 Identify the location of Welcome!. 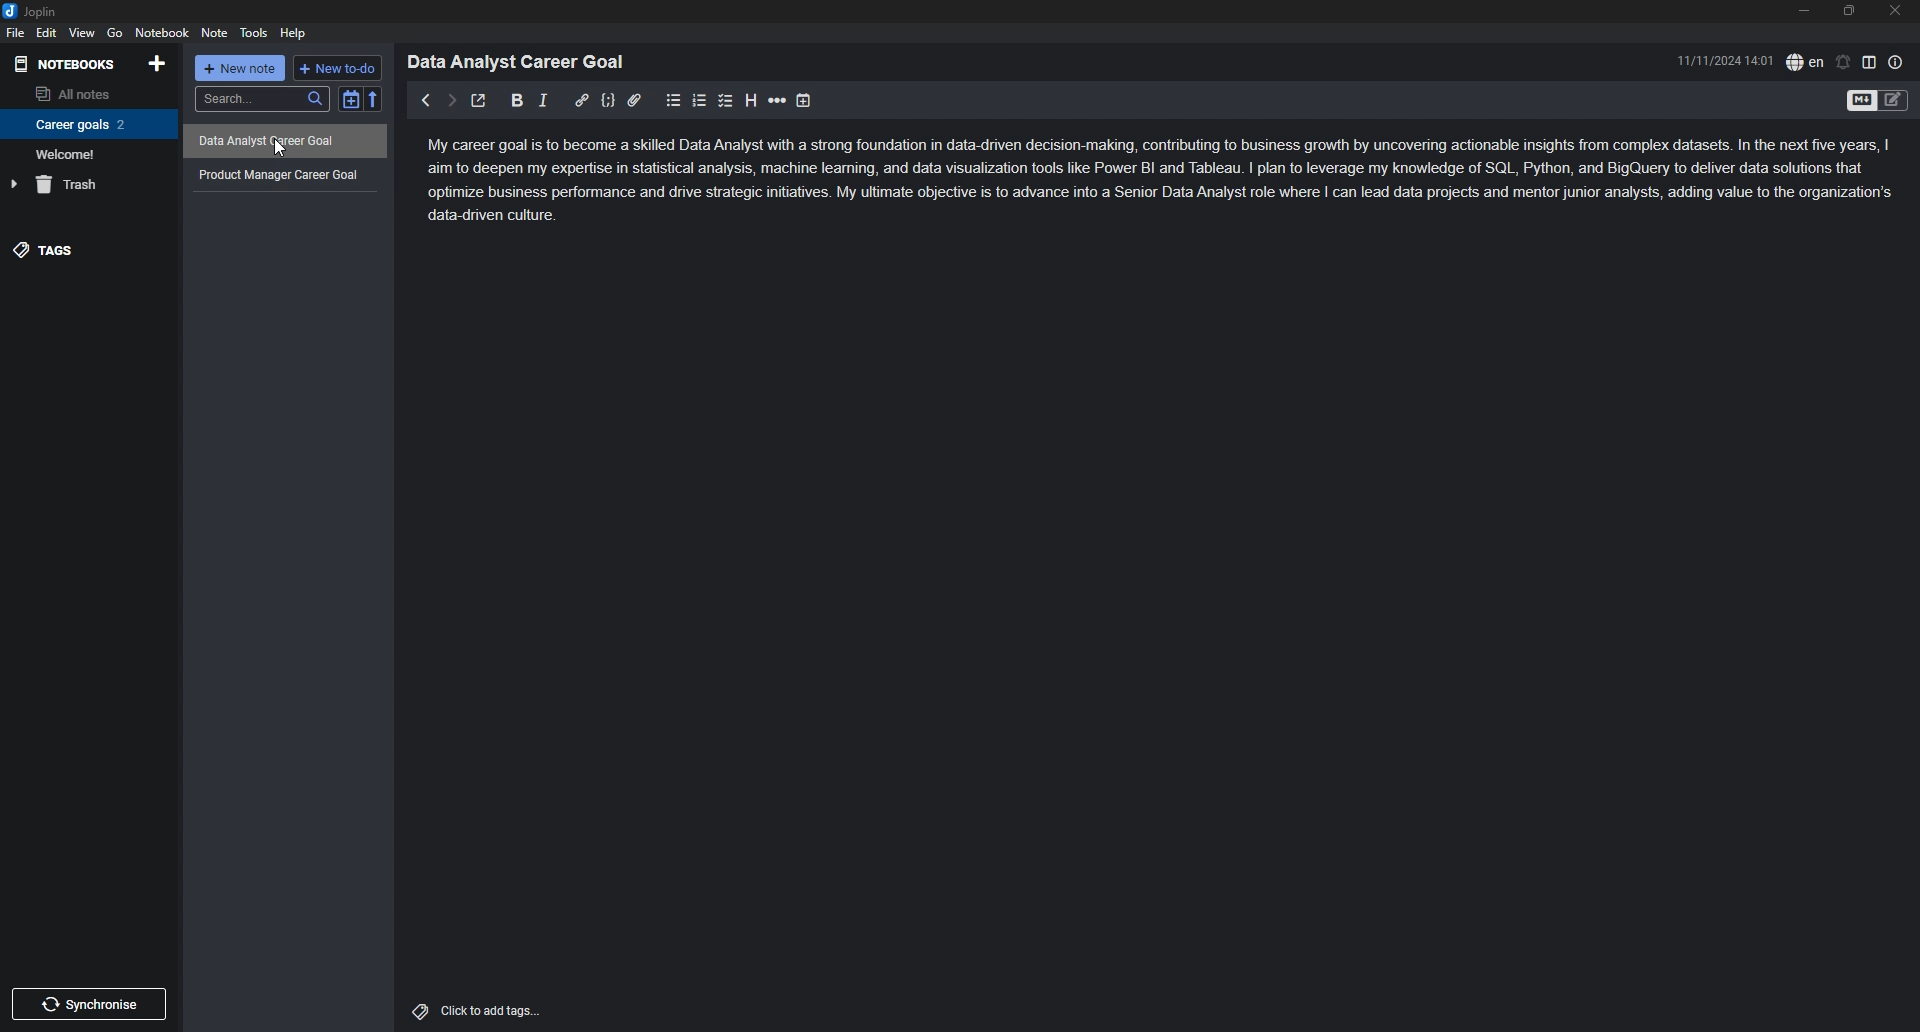
(84, 153).